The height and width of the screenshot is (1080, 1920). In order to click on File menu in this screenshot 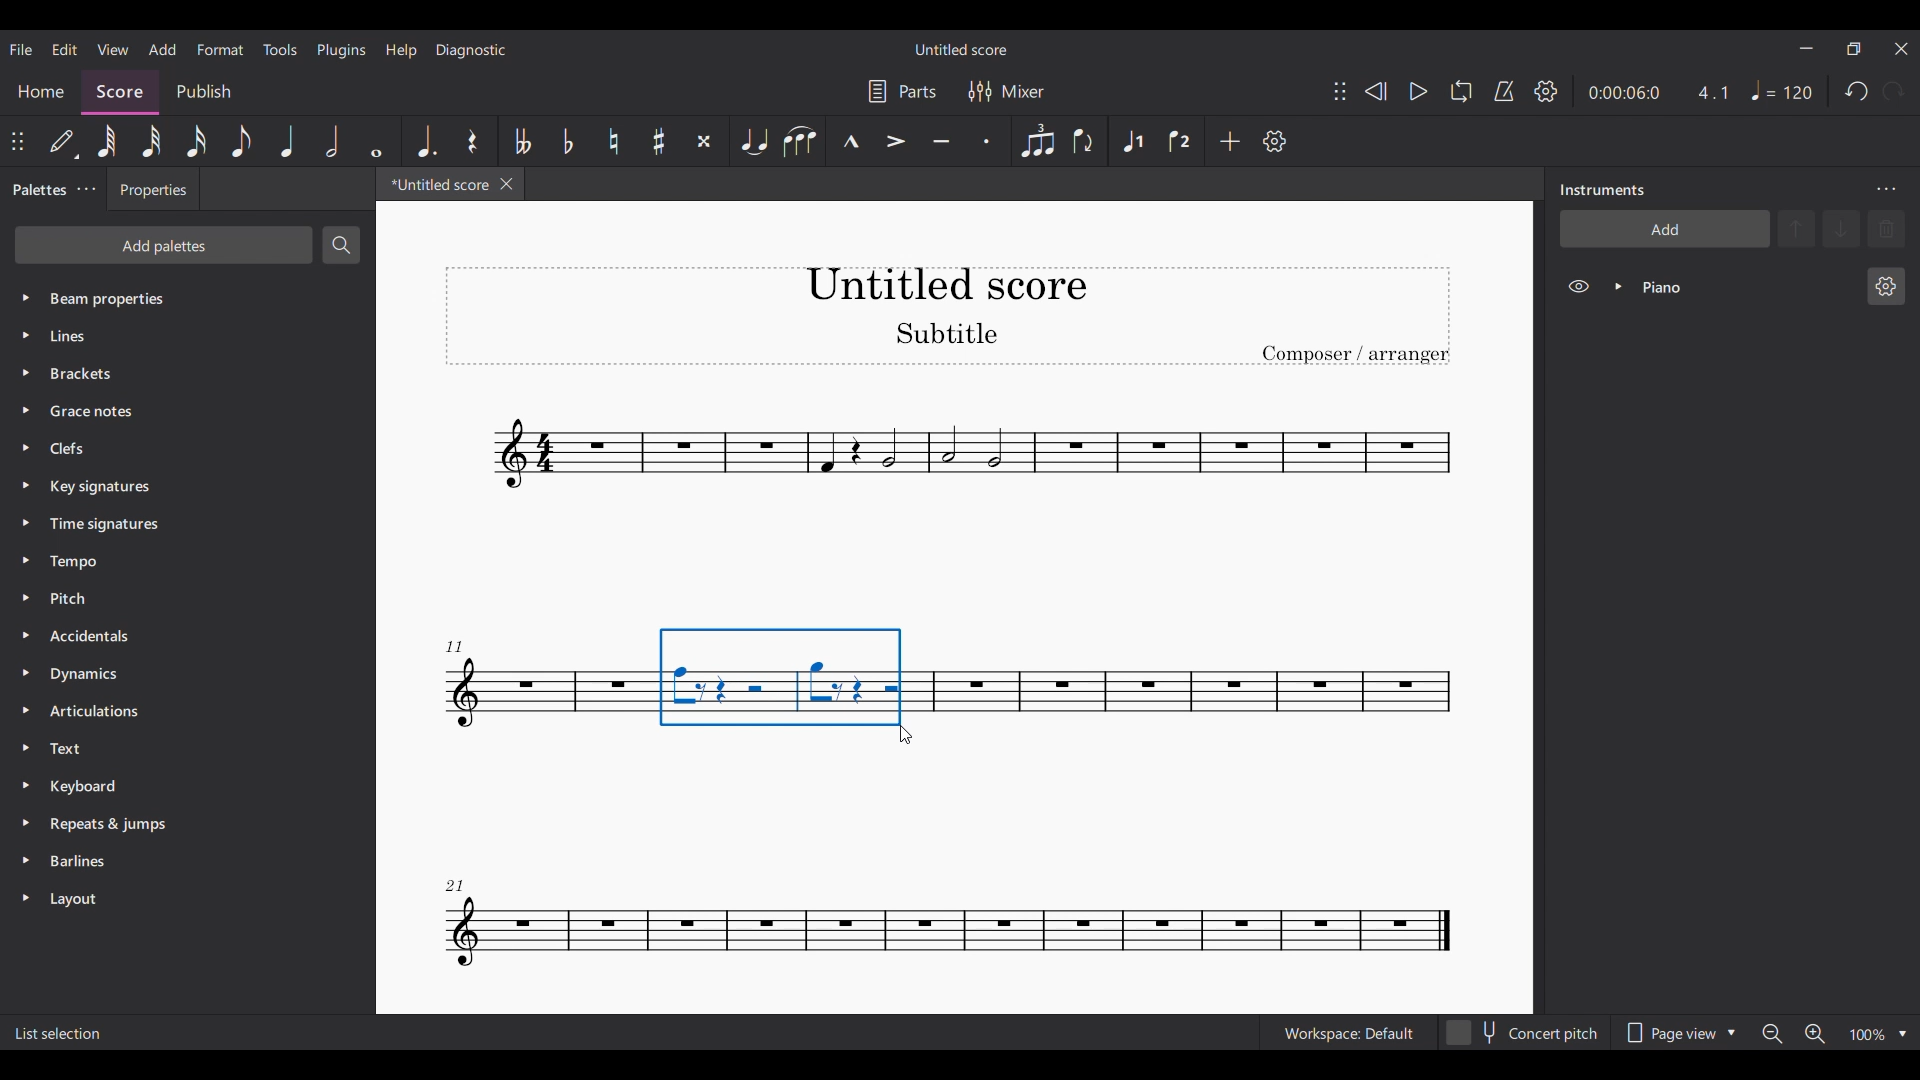, I will do `click(20, 49)`.